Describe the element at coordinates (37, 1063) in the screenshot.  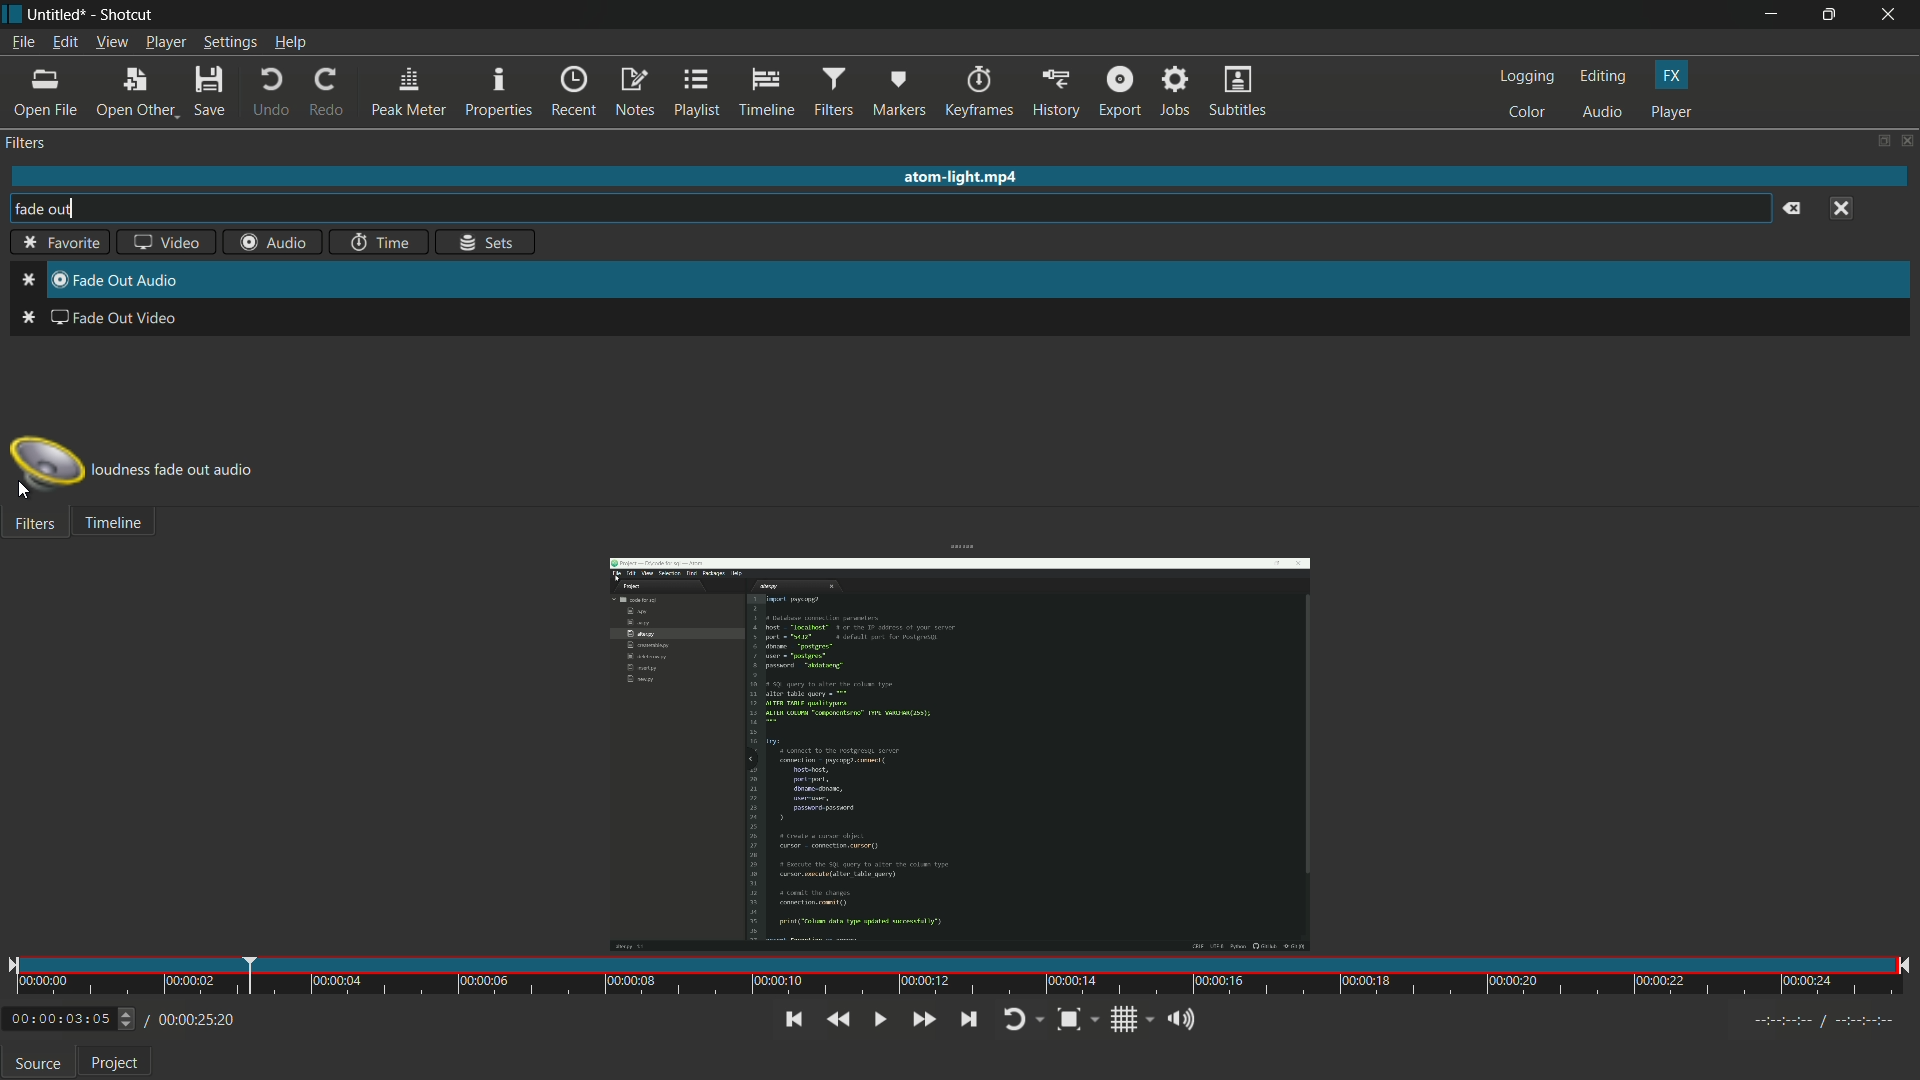
I see `Source` at that location.